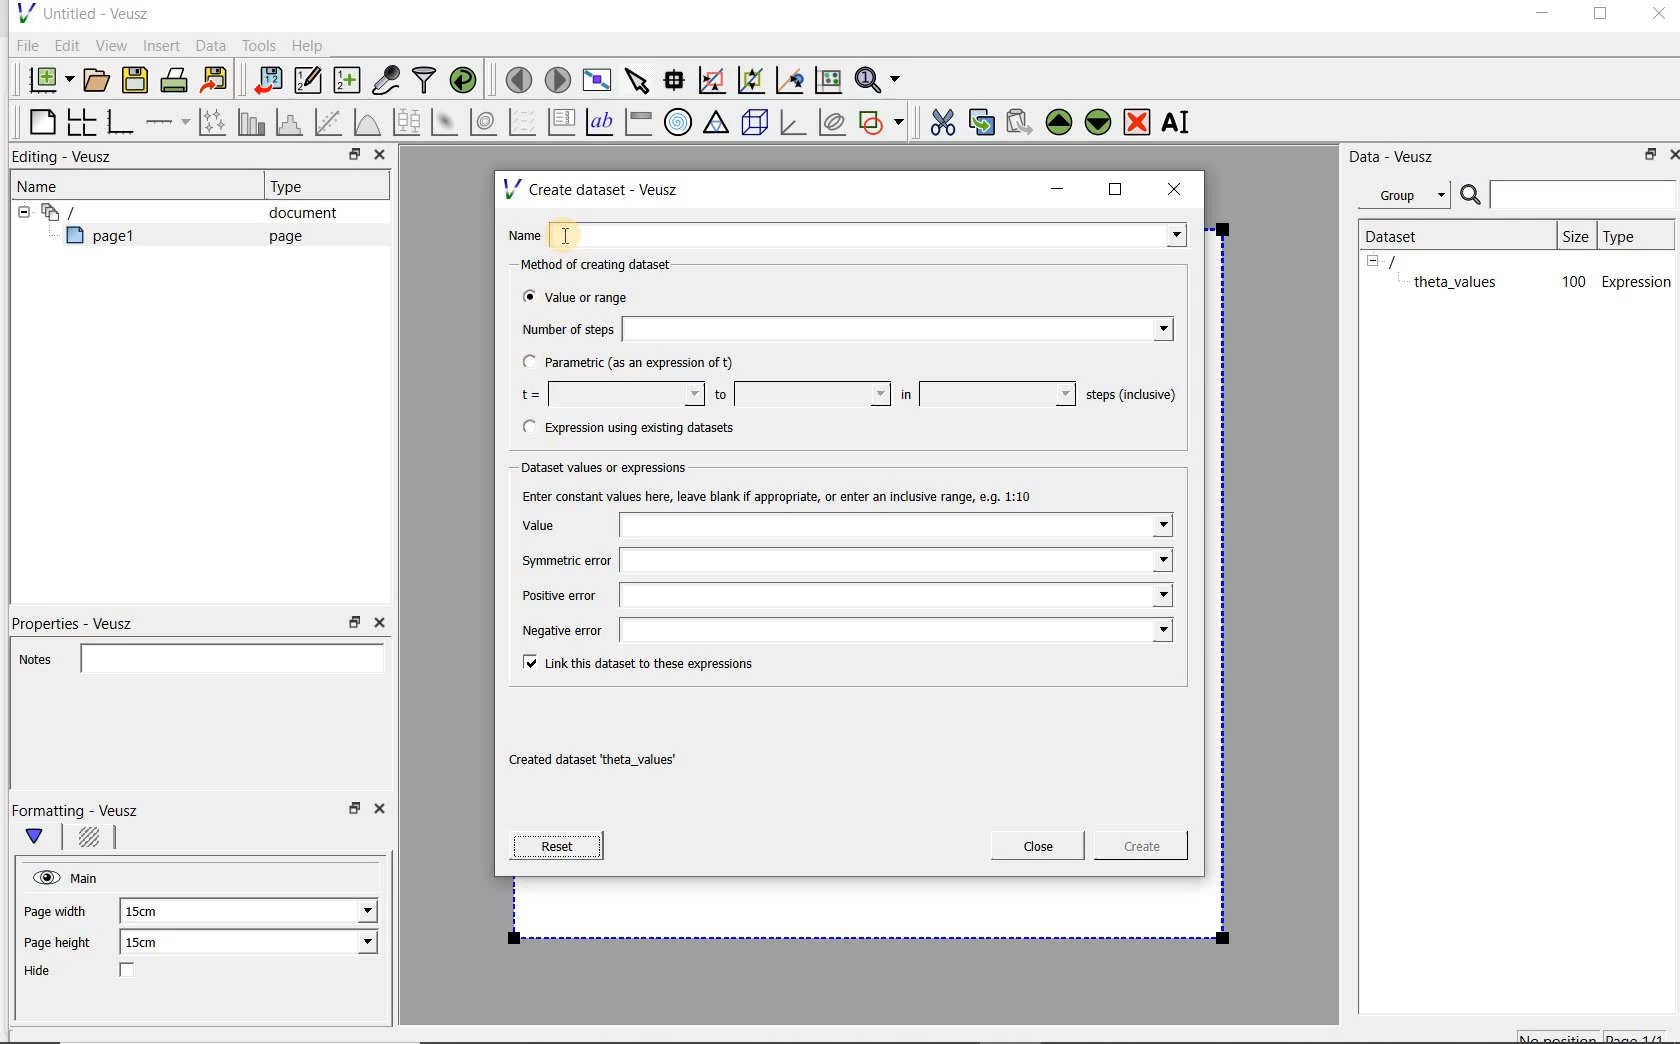 The width and height of the screenshot is (1680, 1044). Describe the element at coordinates (252, 122) in the screenshot. I see `plot bar charts` at that location.